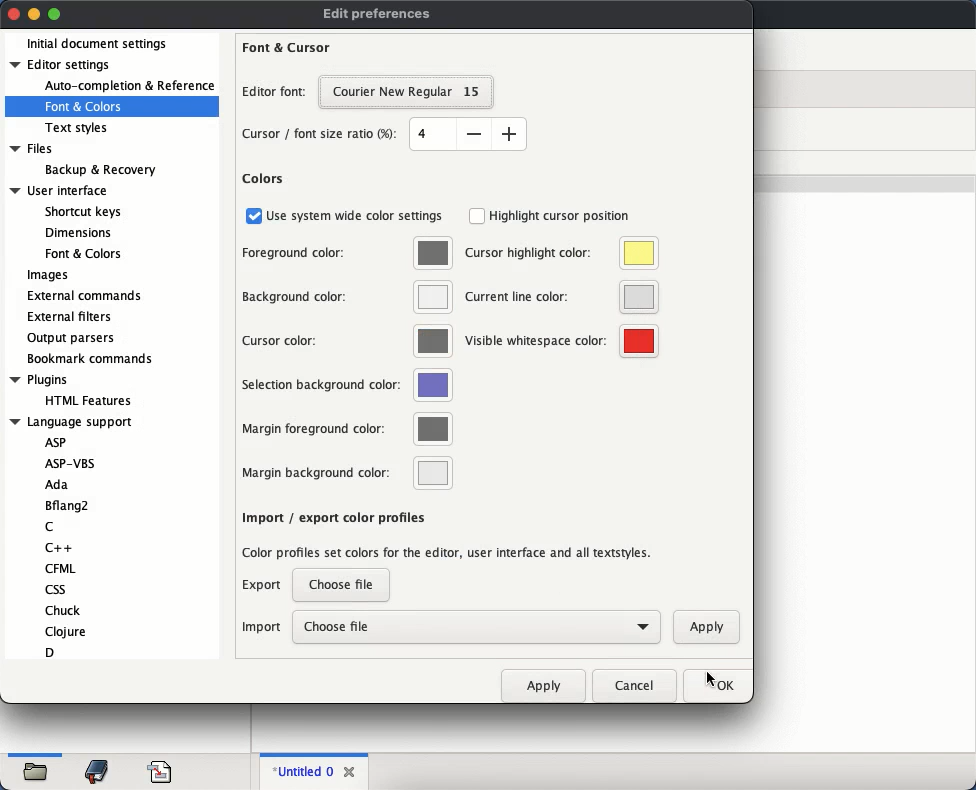  I want to click on increase cursor/font size ratio, so click(509, 133).